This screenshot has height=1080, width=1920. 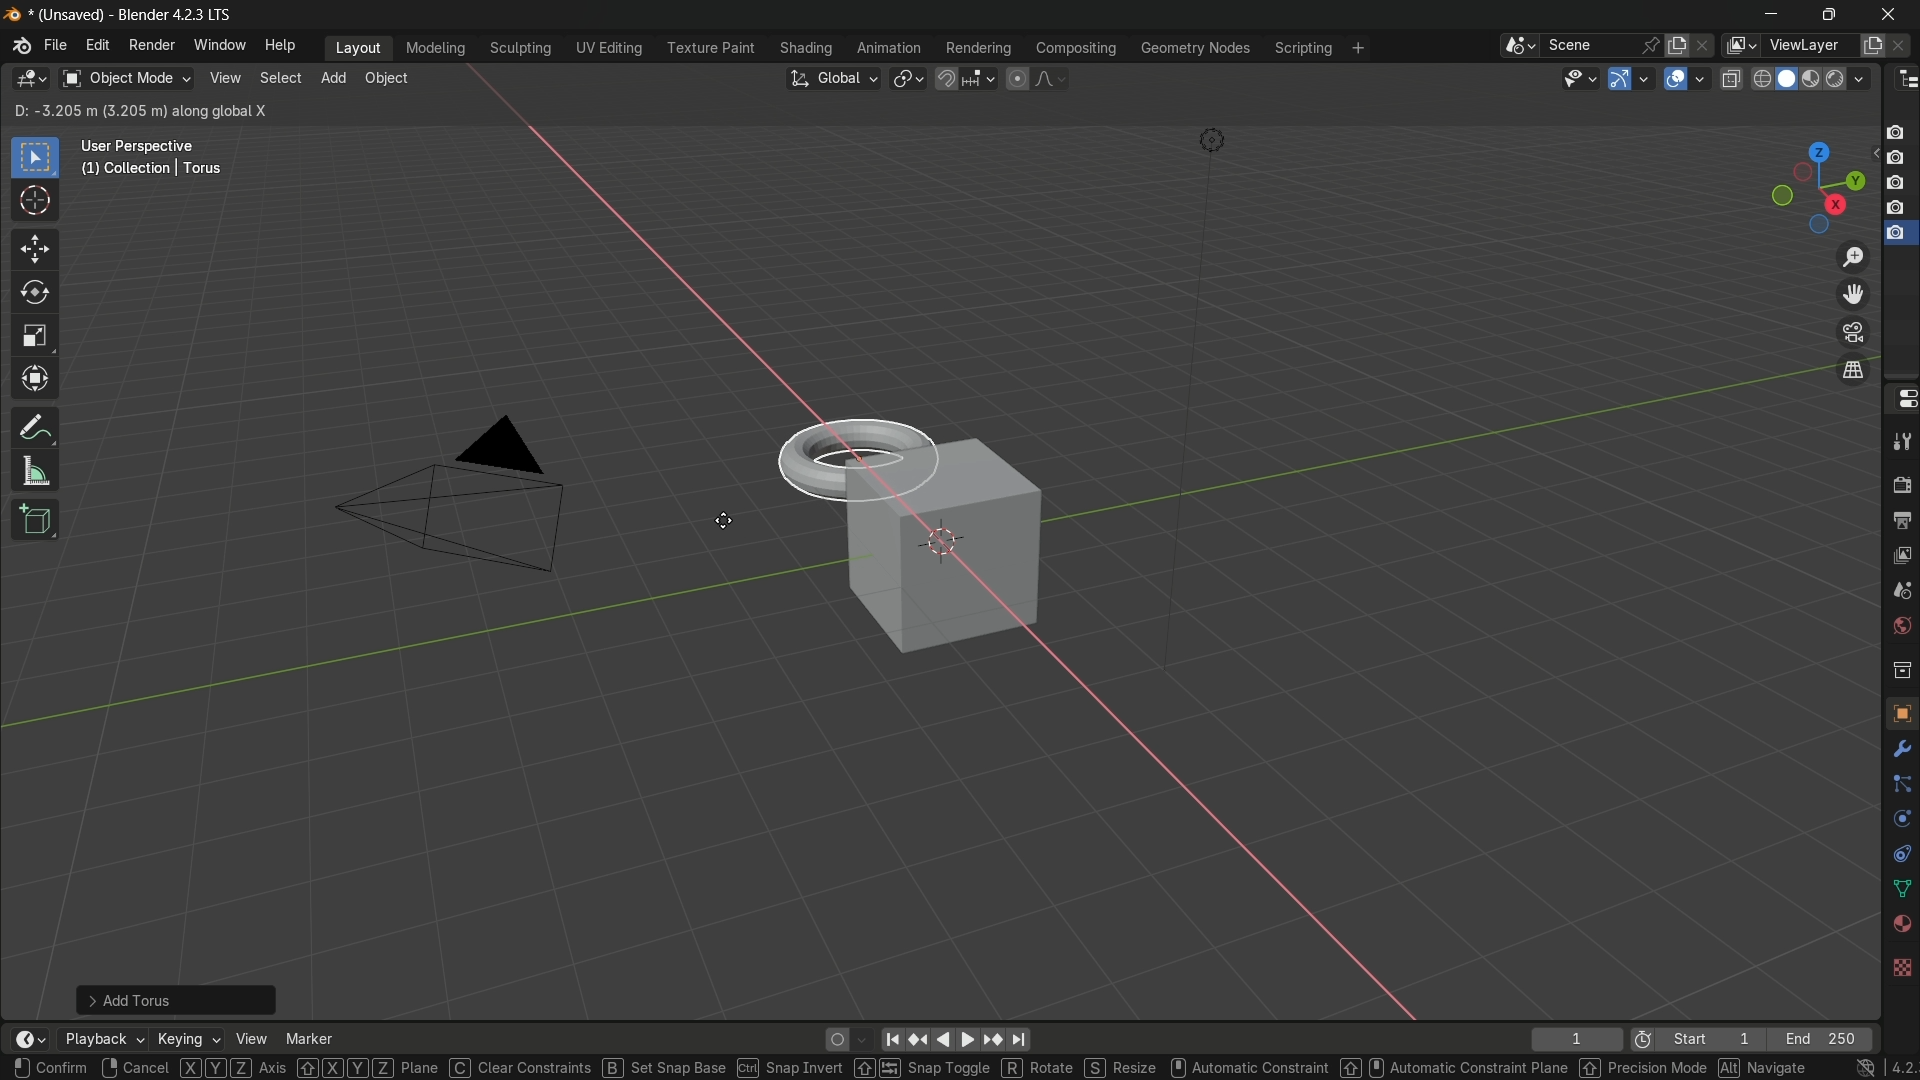 What do you see at coordinates (142, 147) in the screenshot?
I see `User Perspective` at bounding box center [142, 147].